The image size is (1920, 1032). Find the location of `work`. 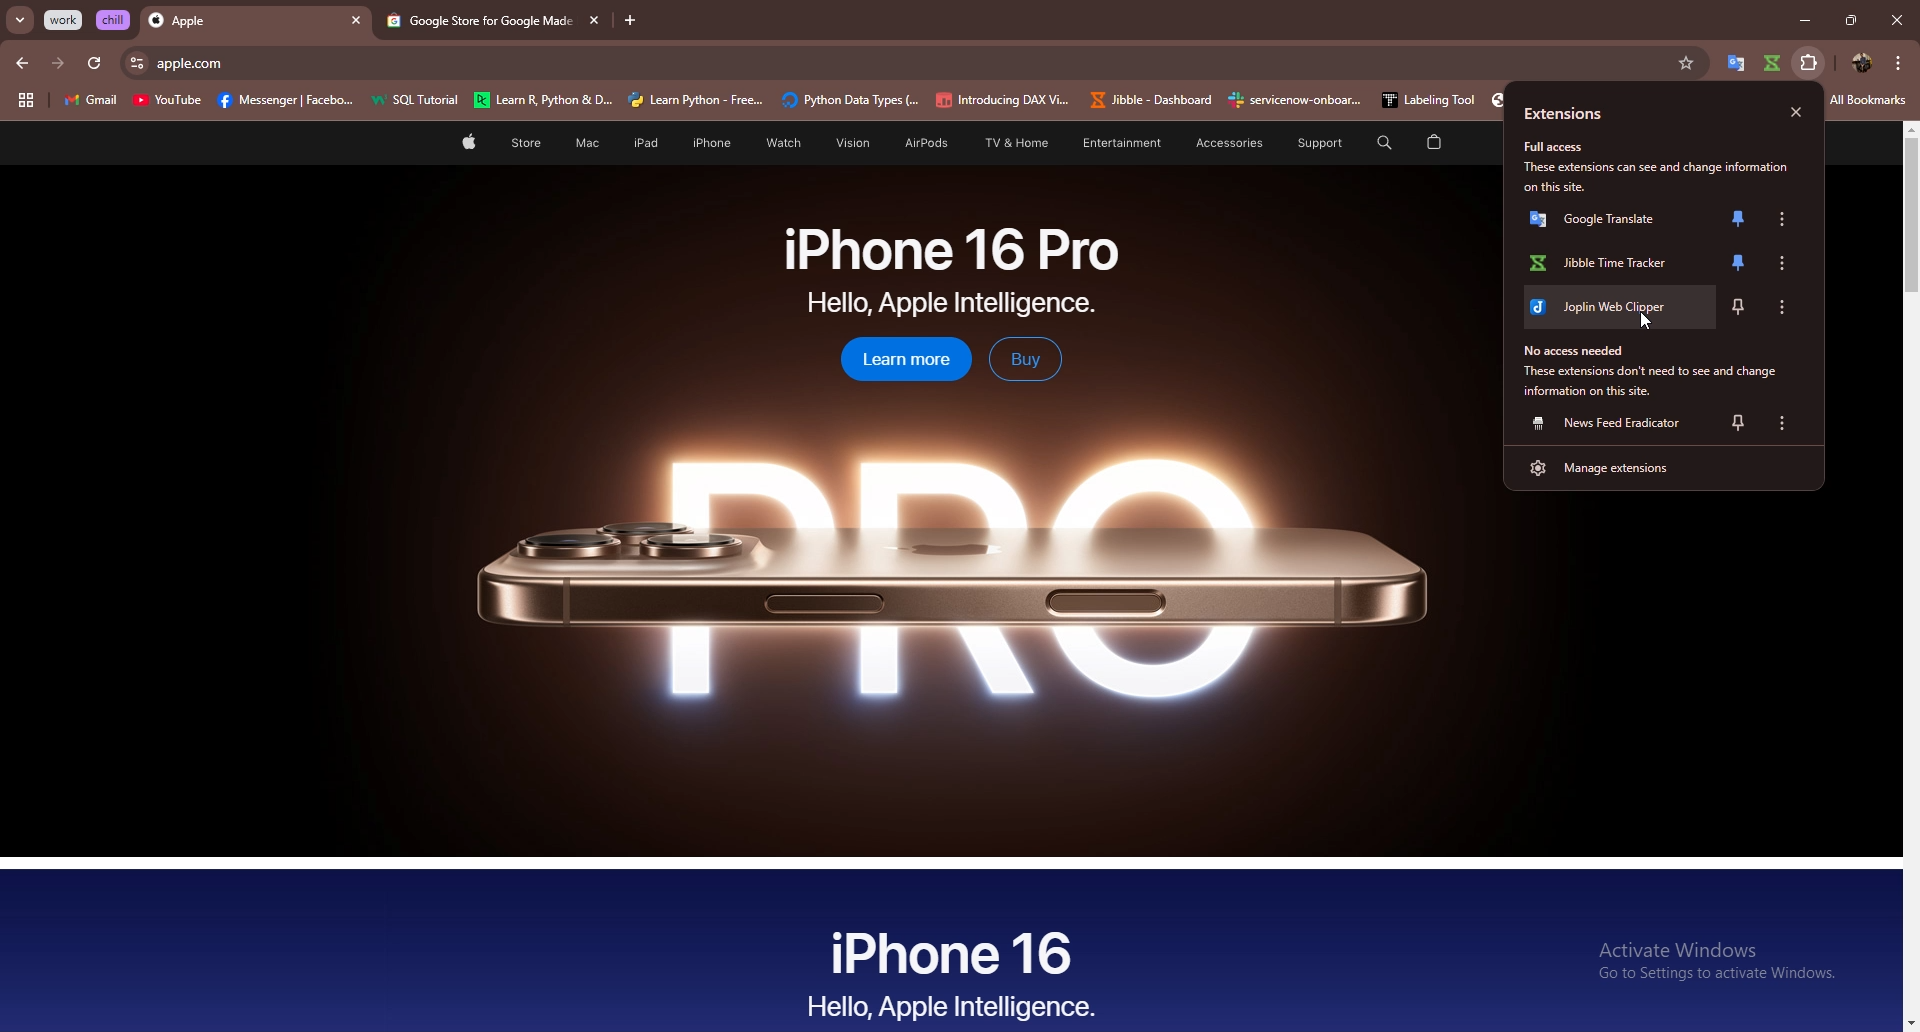

work is located at coordinates (65, 20).